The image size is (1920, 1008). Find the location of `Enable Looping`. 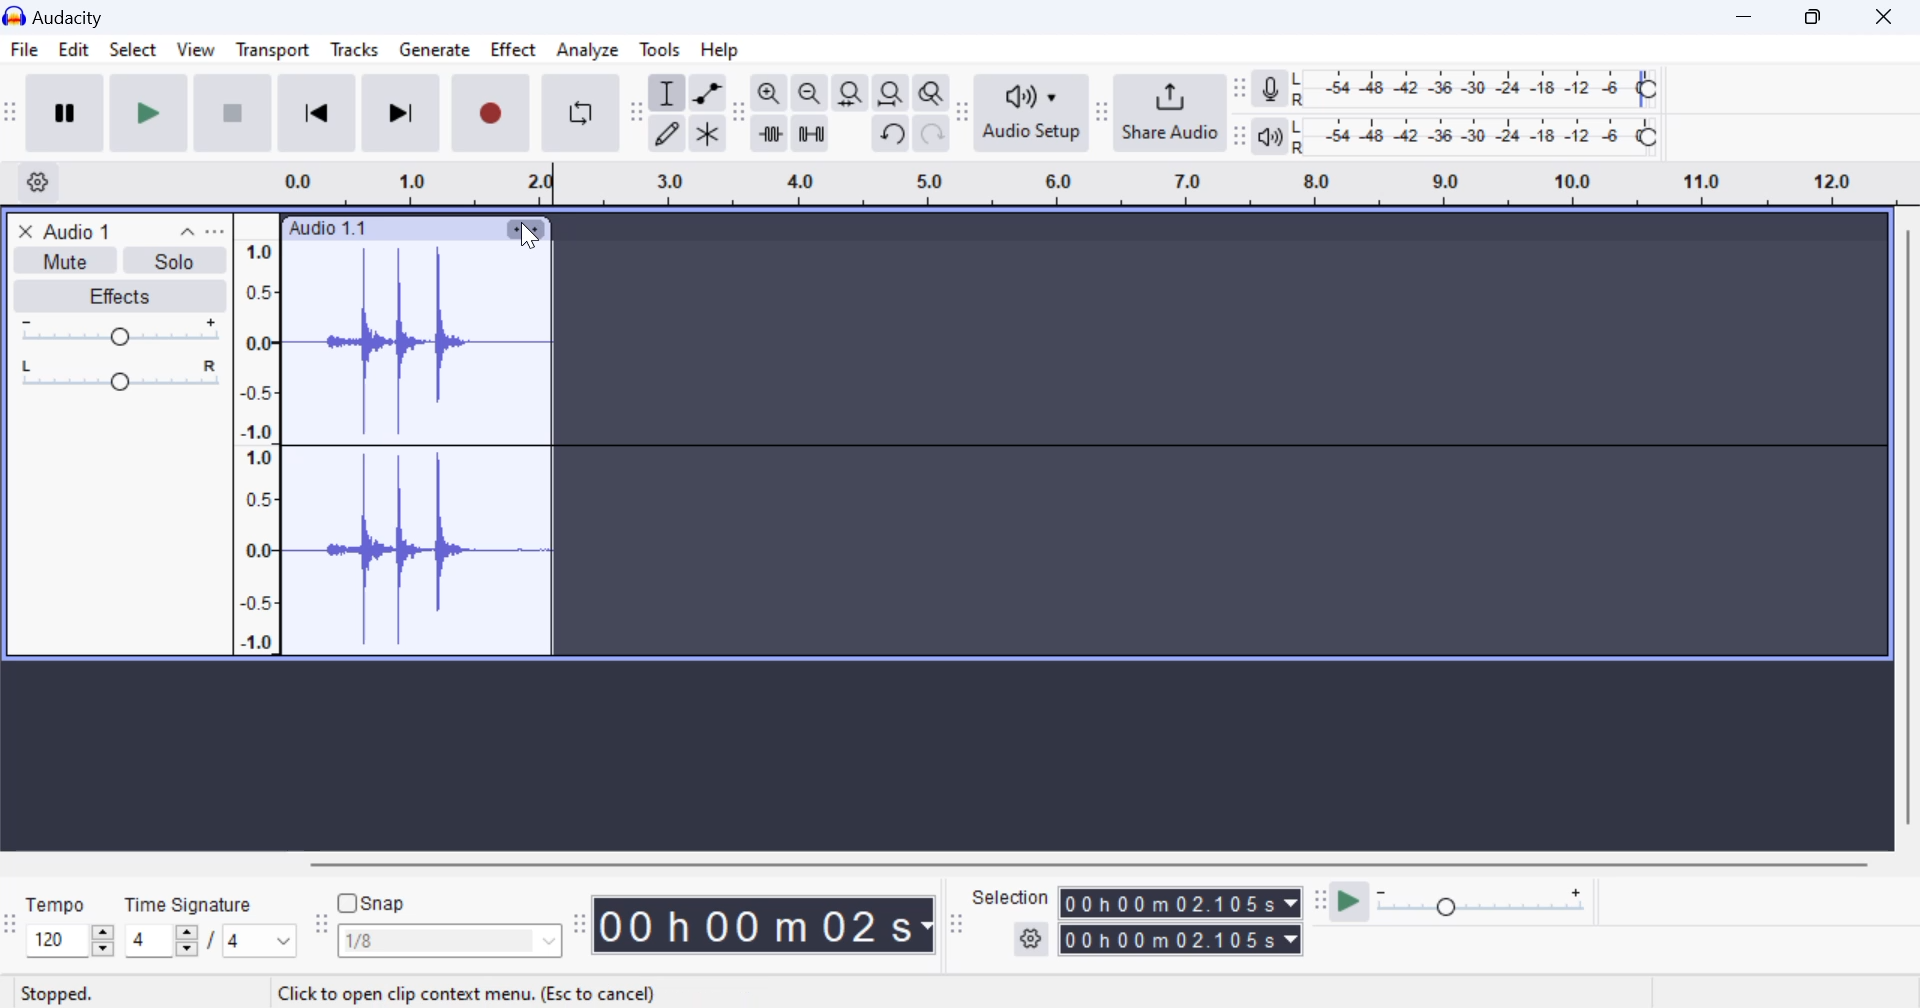

Enable Looping is located at coordinates (582, 113).